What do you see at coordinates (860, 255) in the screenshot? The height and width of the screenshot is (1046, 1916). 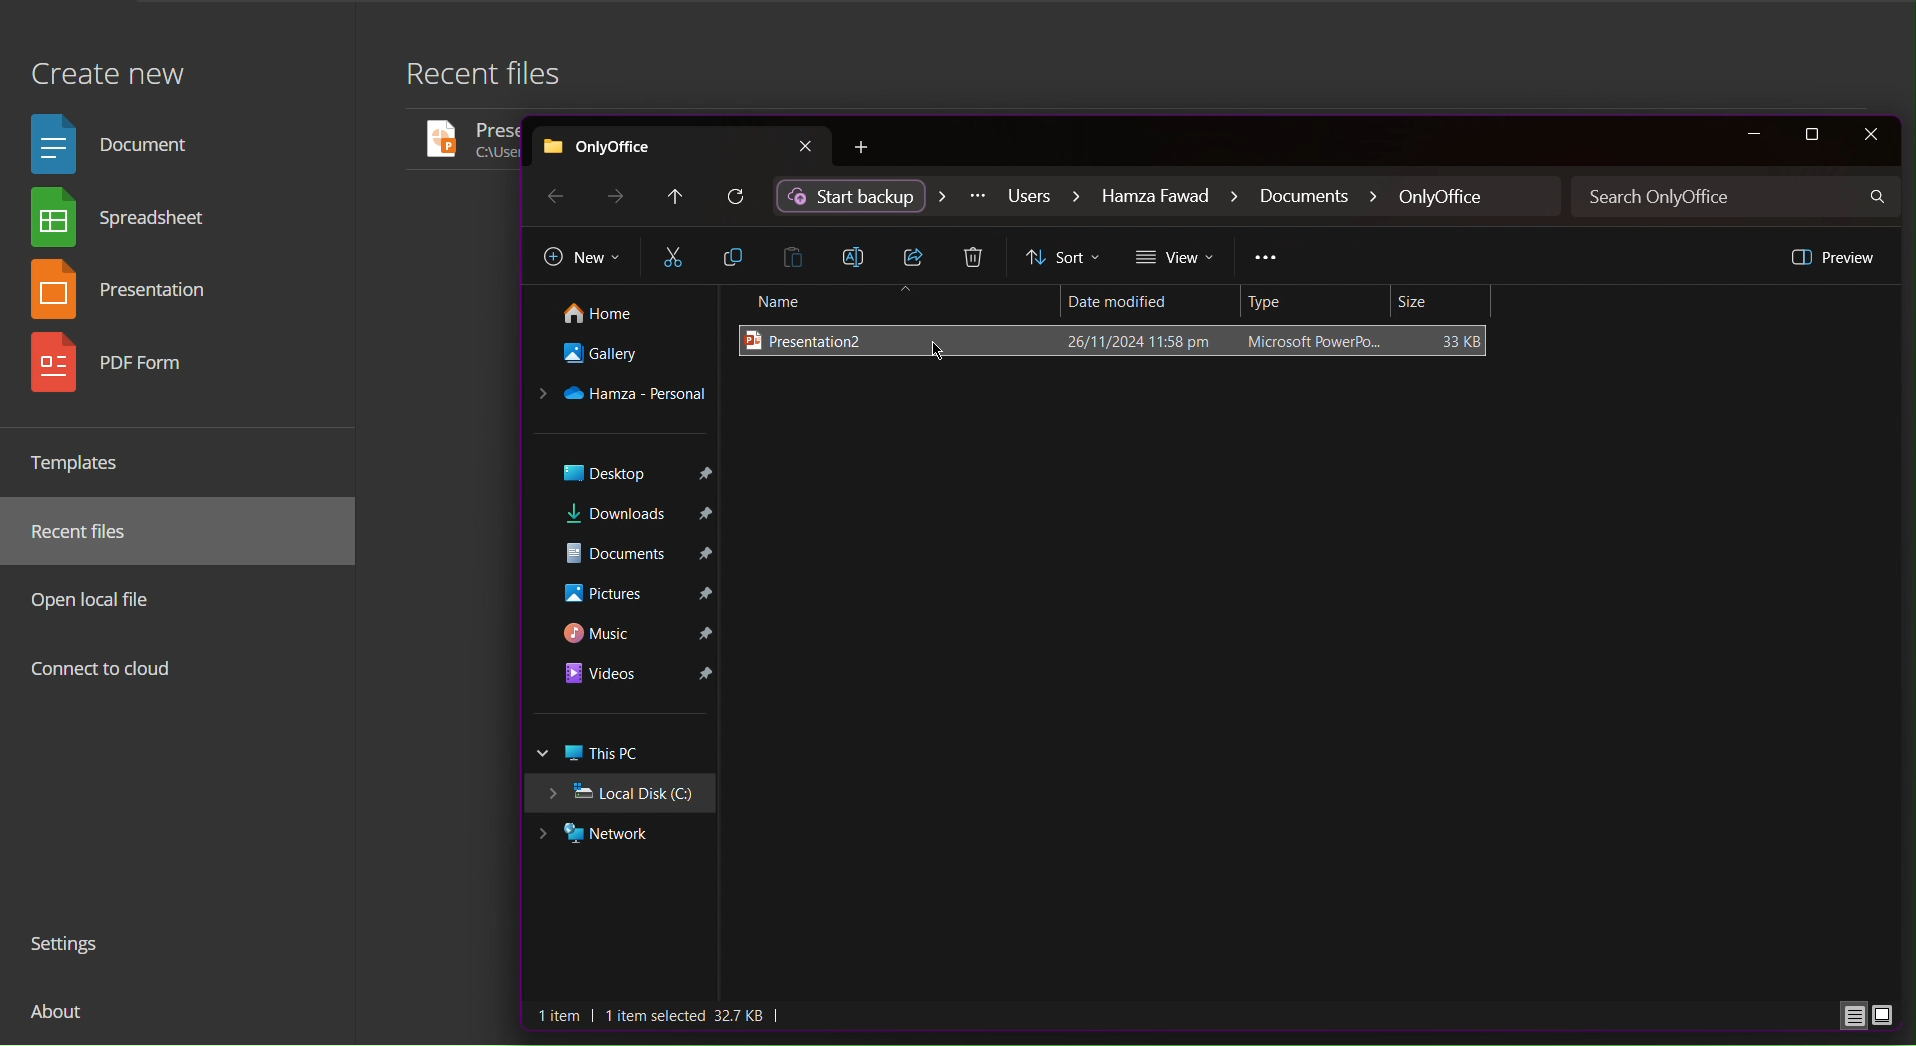 I see `Rename` at bounding box center [860, 255].